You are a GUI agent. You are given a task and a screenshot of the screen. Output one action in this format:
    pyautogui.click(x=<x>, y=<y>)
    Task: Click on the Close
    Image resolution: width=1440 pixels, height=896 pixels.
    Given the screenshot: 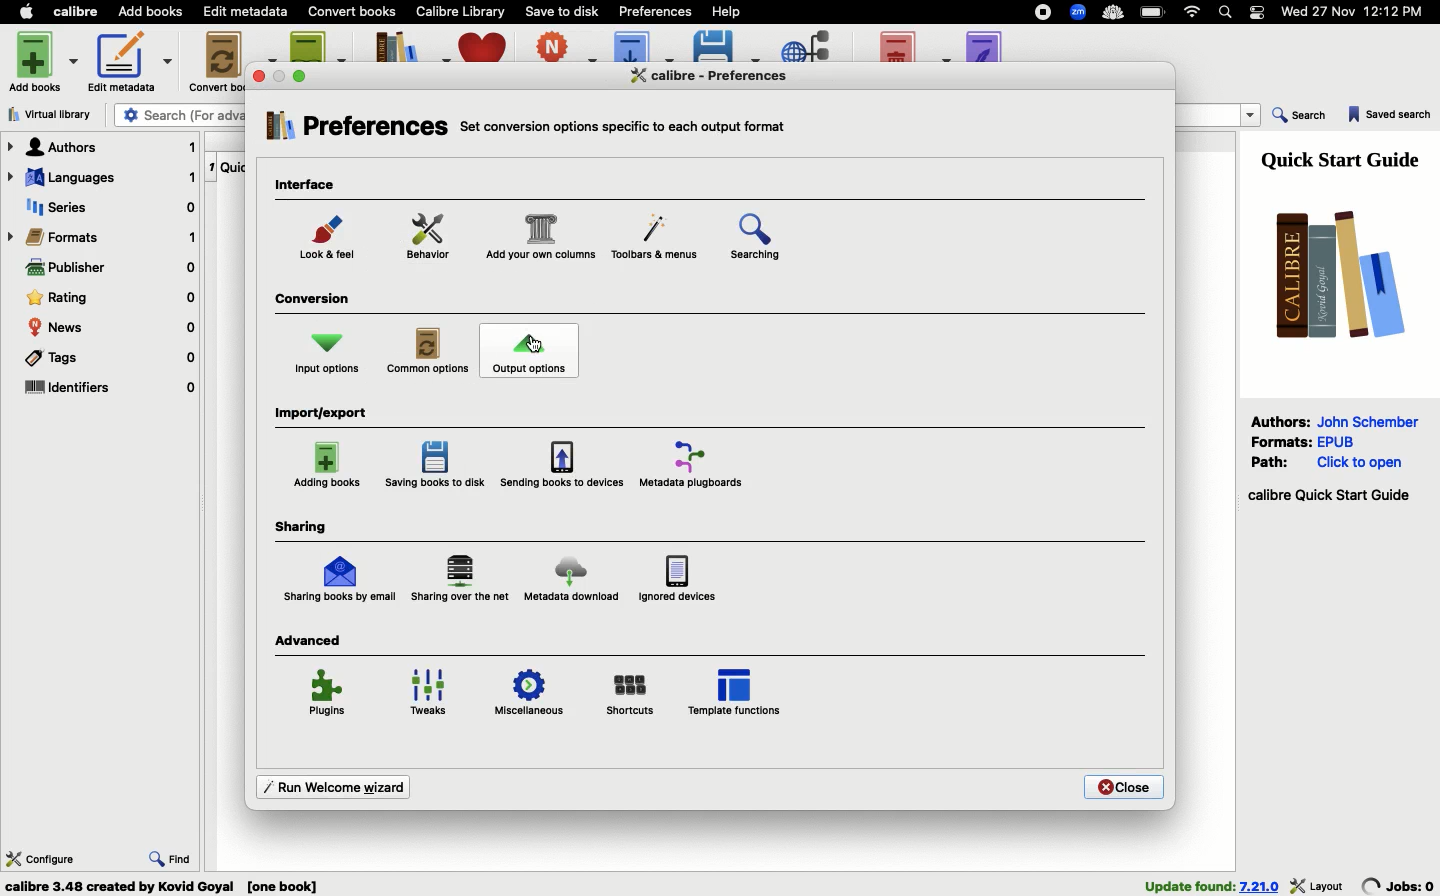 What is the action you would take?
    pyautogui.click(x=1123, y=787)
    